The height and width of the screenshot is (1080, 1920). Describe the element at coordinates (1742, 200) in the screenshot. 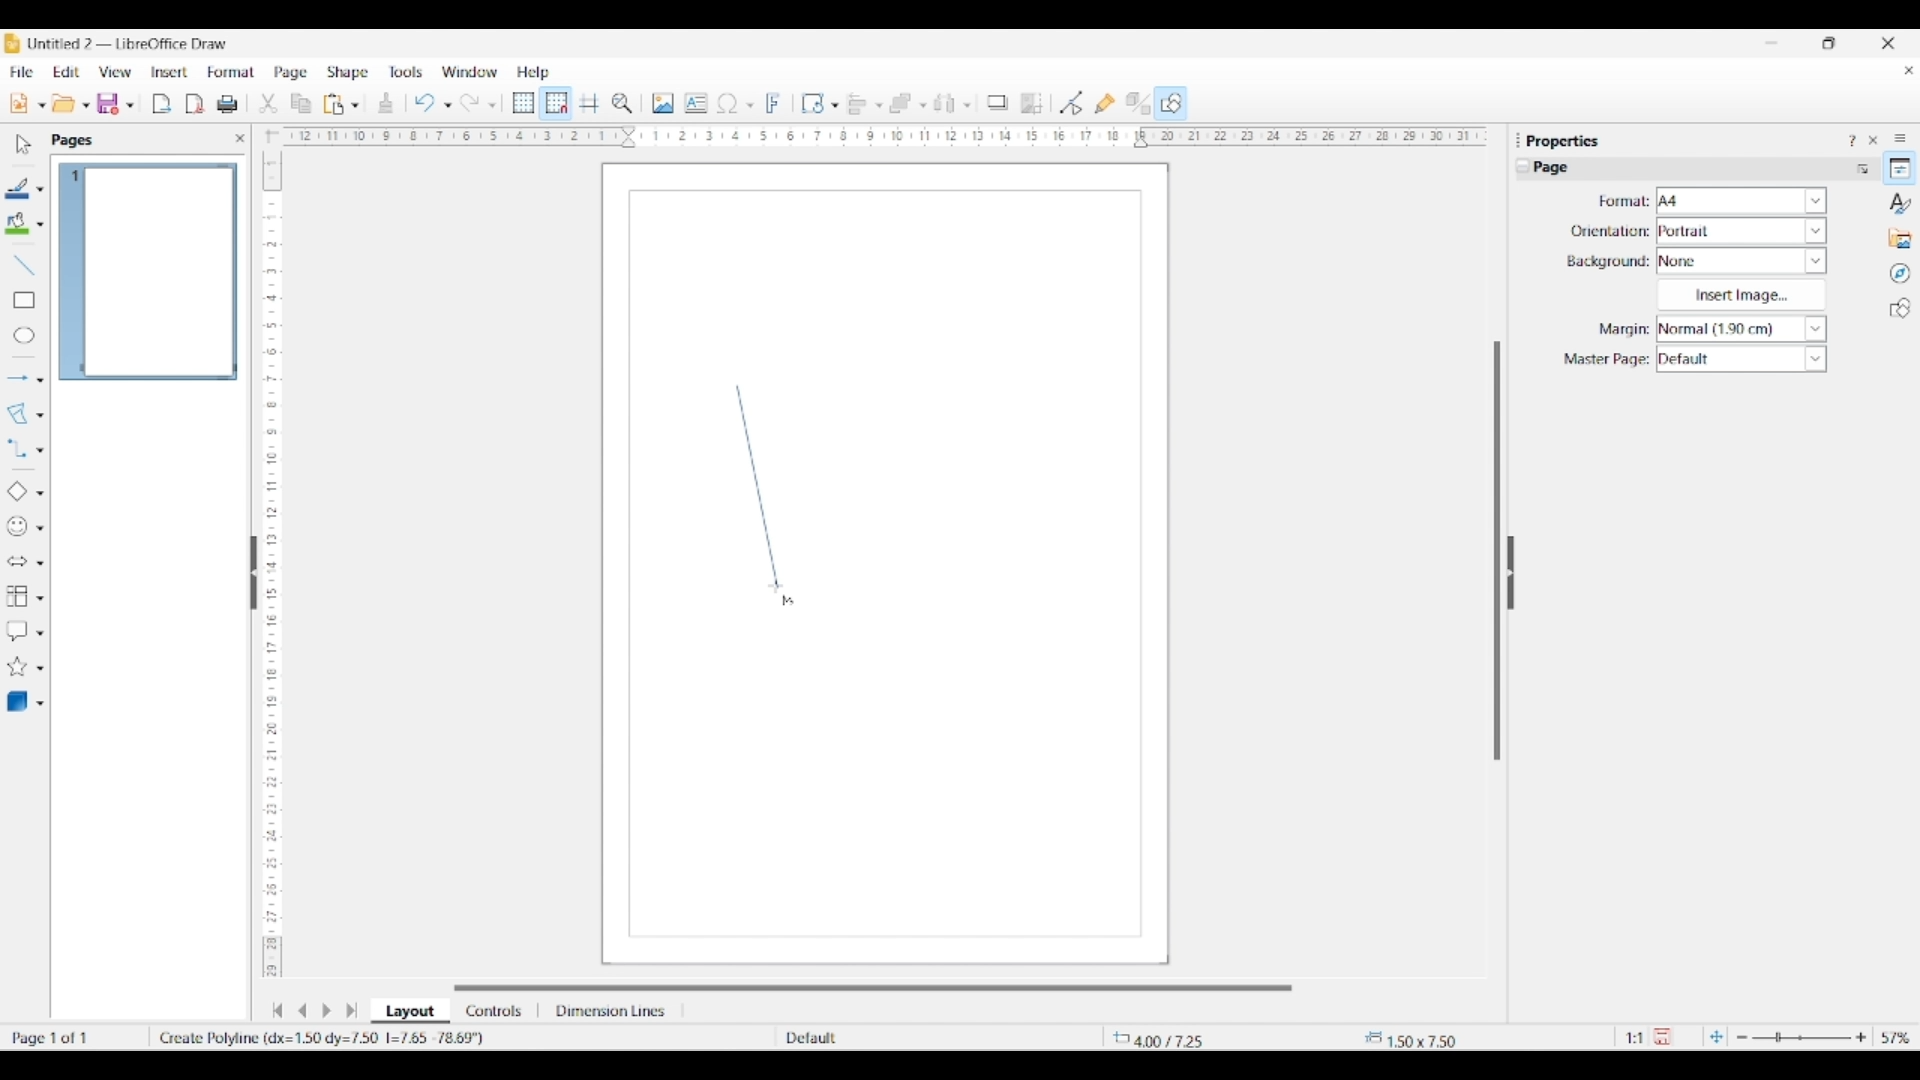

I see `Format options` at that location.